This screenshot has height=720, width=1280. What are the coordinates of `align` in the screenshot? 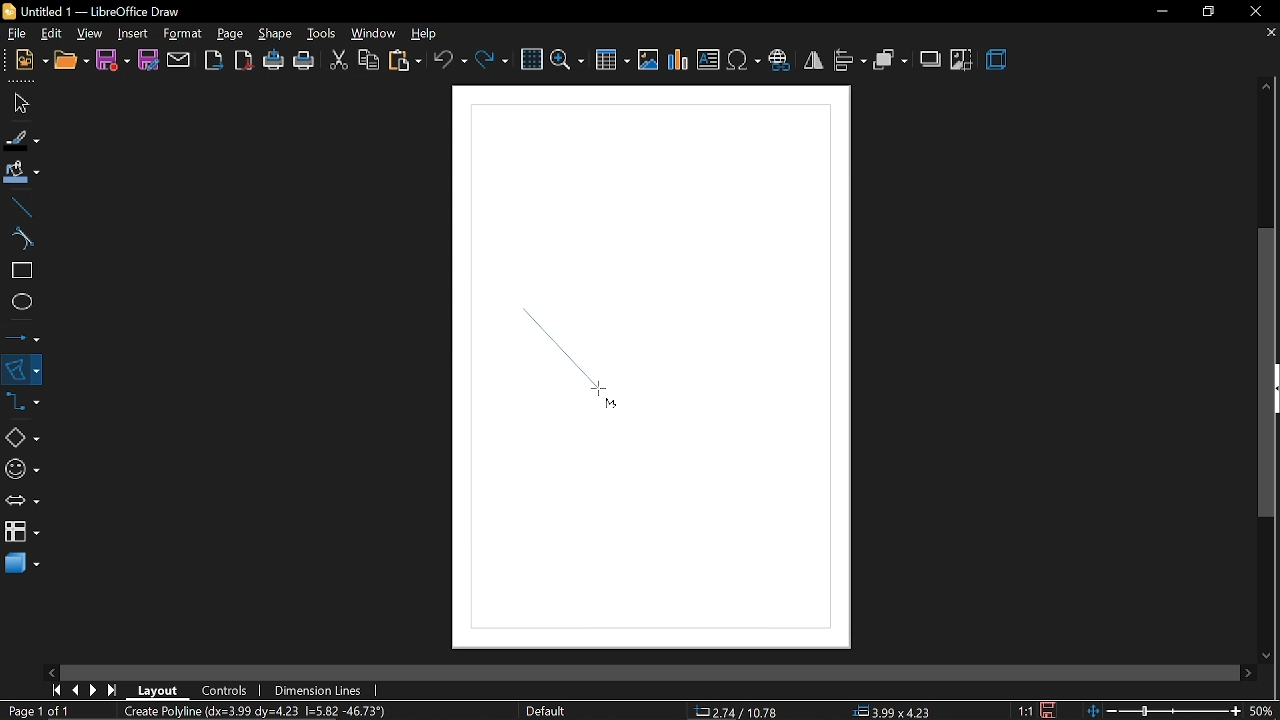 It's located at (849, 59).